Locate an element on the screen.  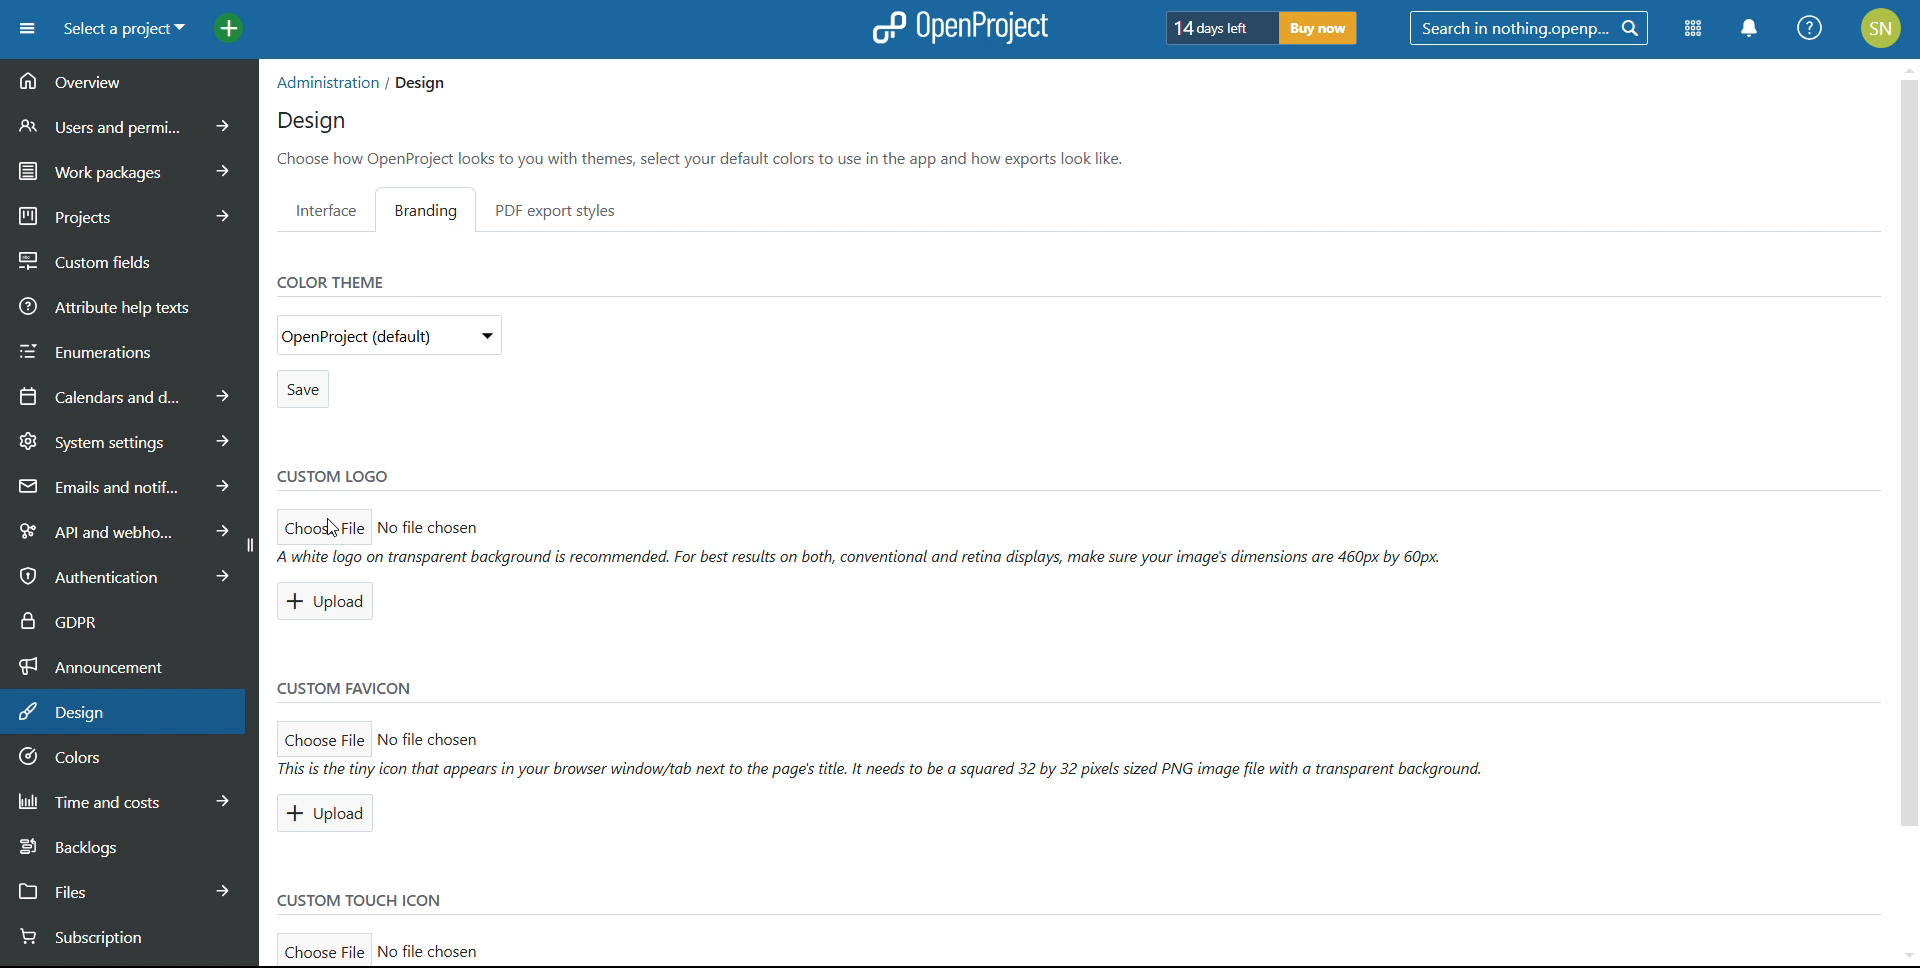
Choose how OpenProject looks to you with themes, select your default colors to use in the app and how exports look like. is located at coordinates (706, 158).